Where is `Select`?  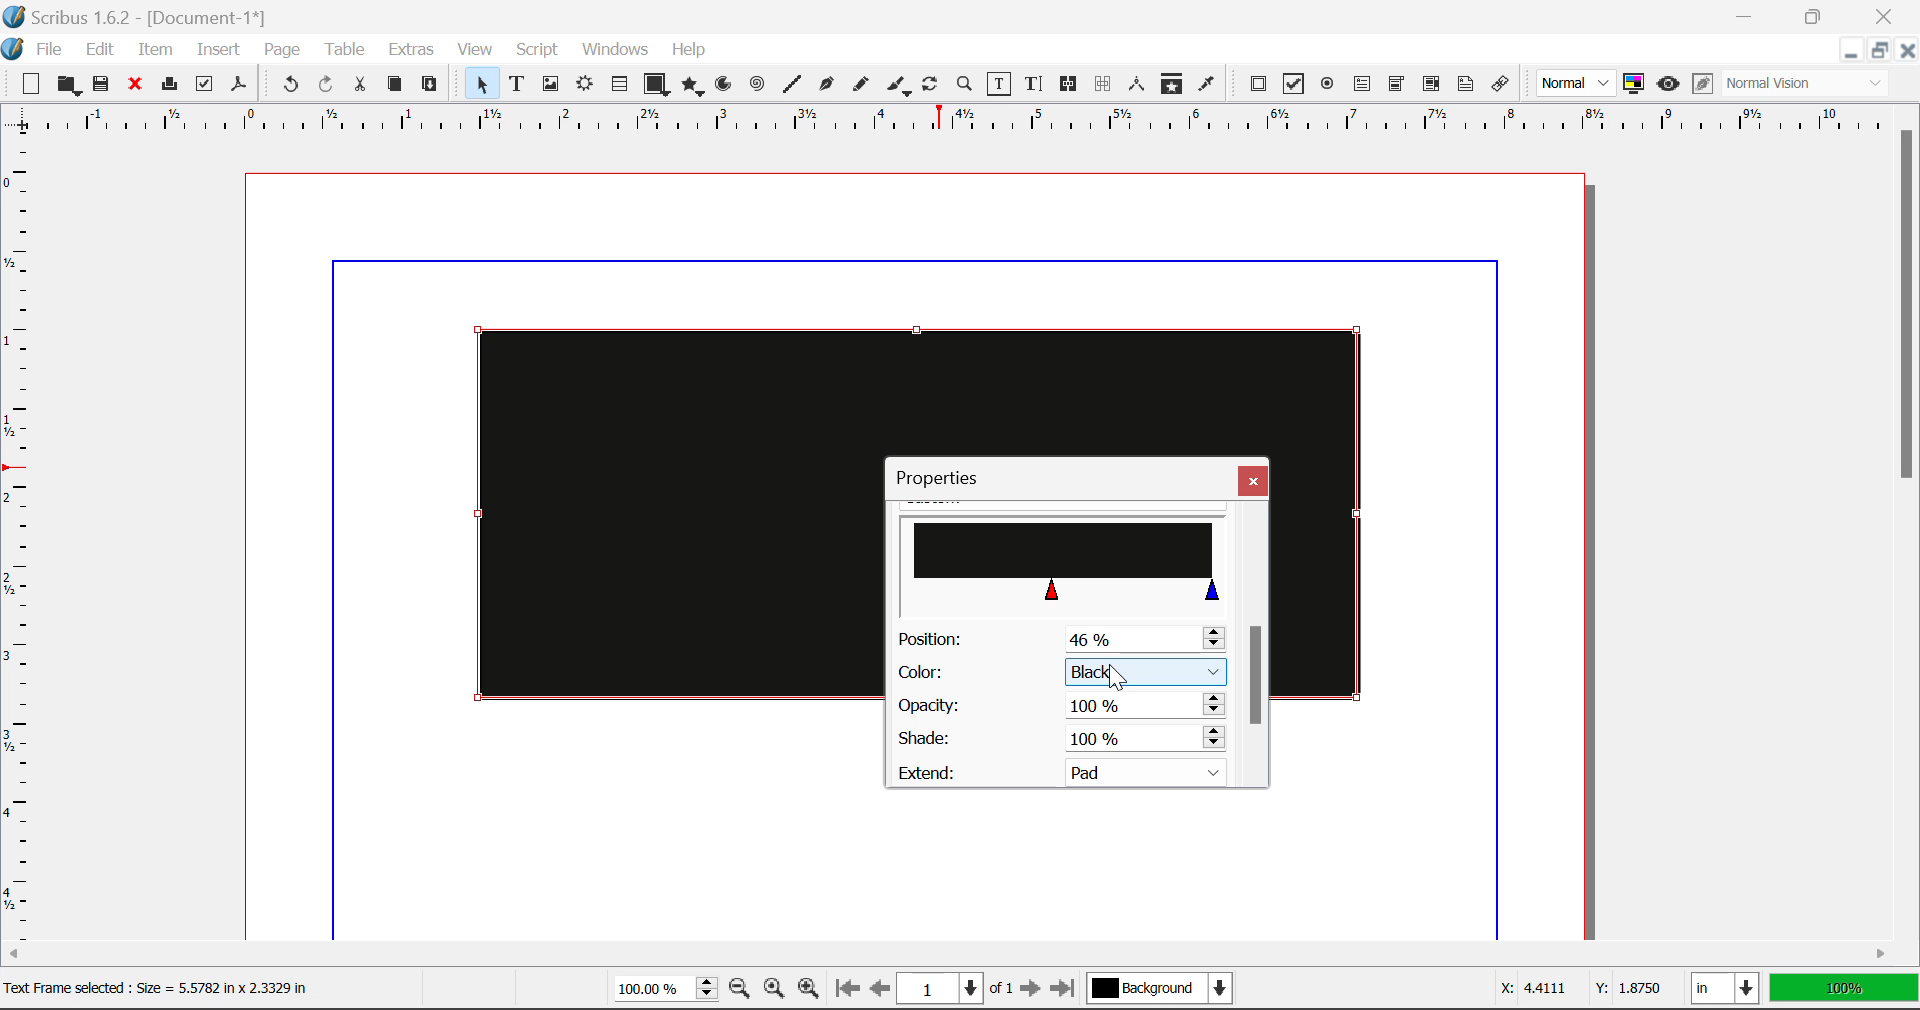
Select is located at coordinates (480, 84).